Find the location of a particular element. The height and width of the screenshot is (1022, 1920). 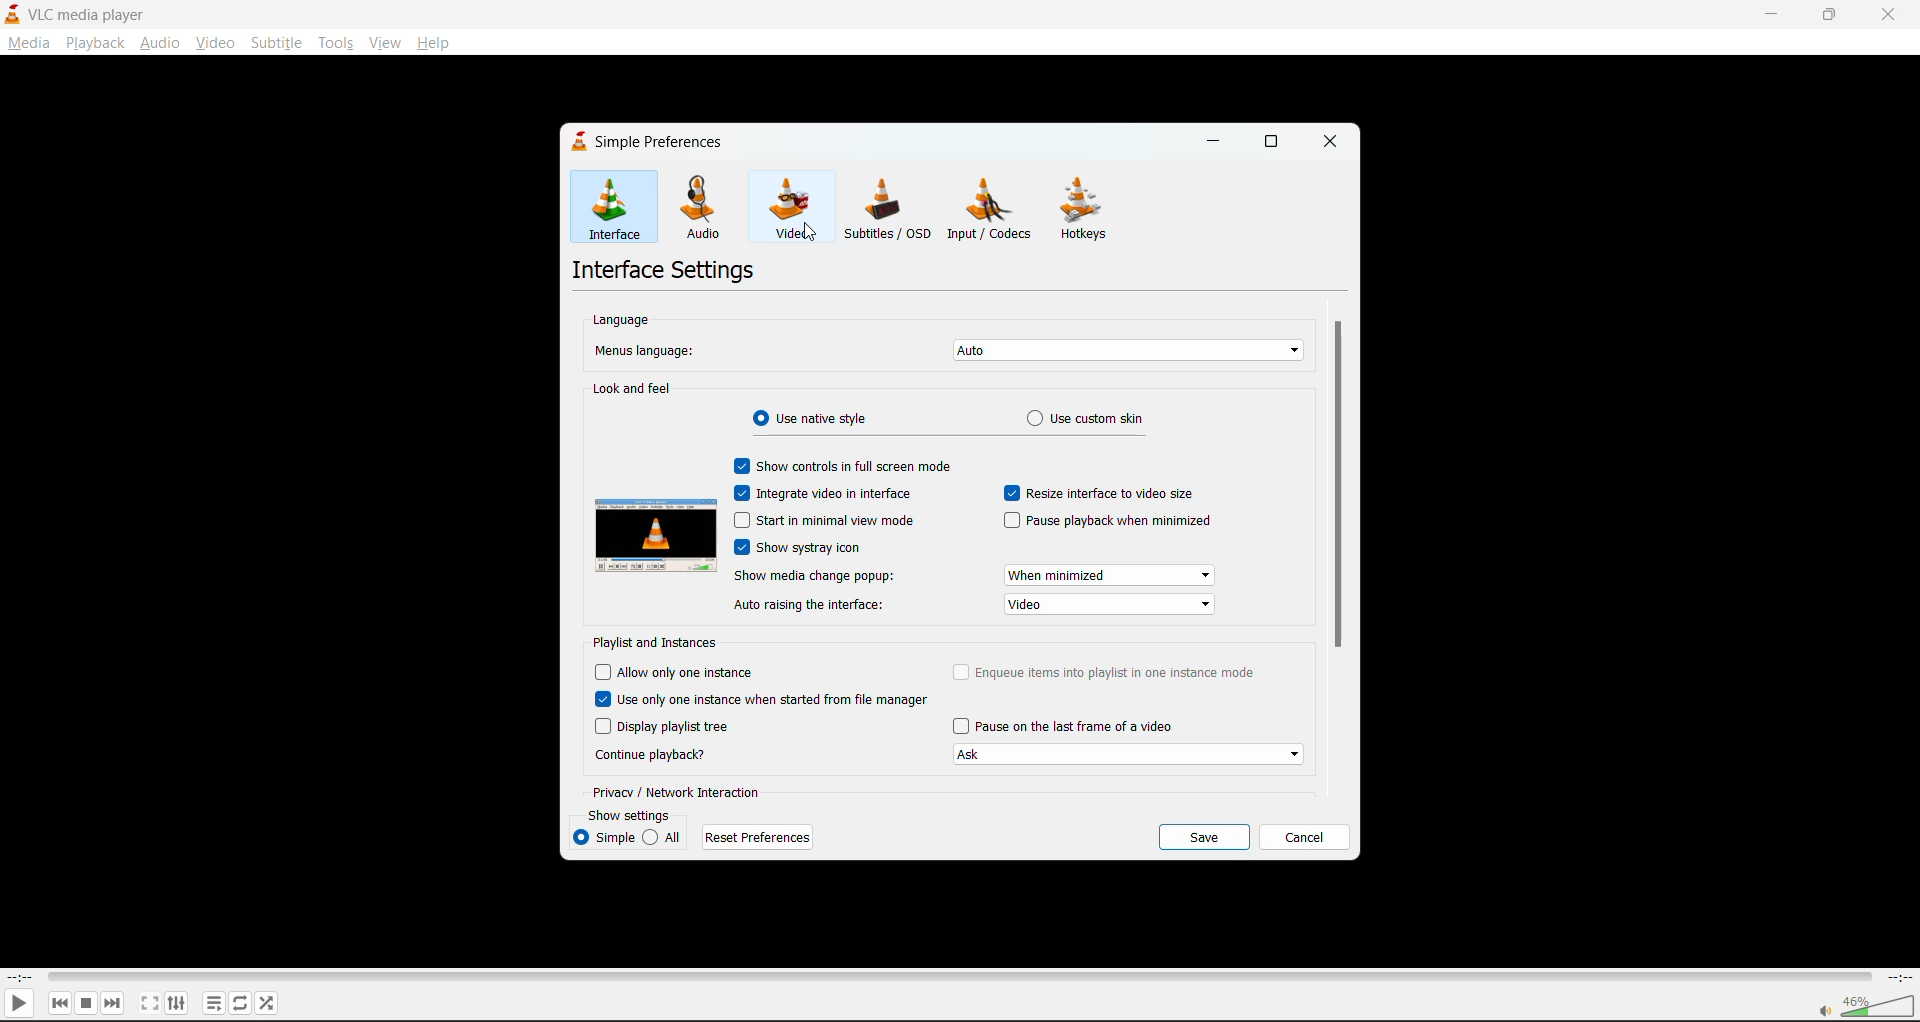

vertical scroll bar is located at coordinates (1341, 491).